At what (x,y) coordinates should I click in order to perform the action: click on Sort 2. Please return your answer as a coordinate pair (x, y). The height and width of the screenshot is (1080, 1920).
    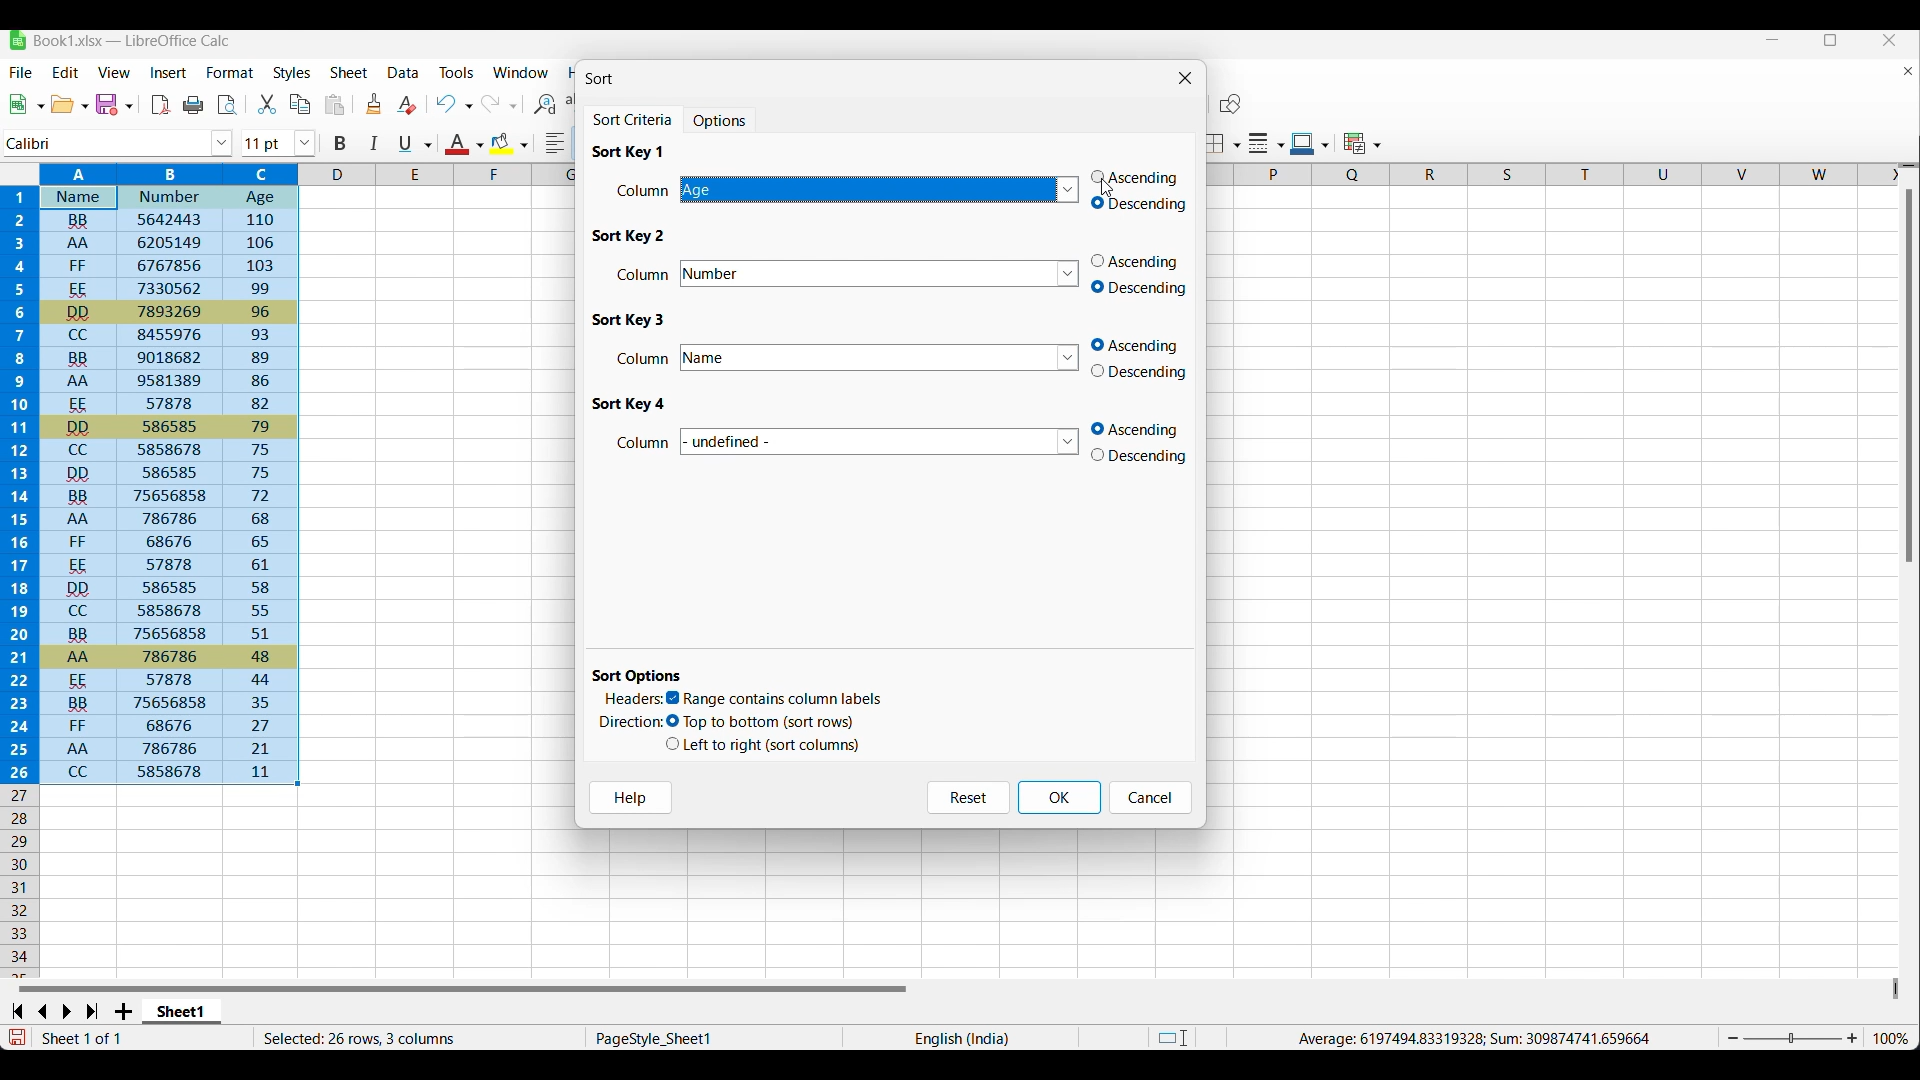
    Looking at the image, I should click on (632, 236).